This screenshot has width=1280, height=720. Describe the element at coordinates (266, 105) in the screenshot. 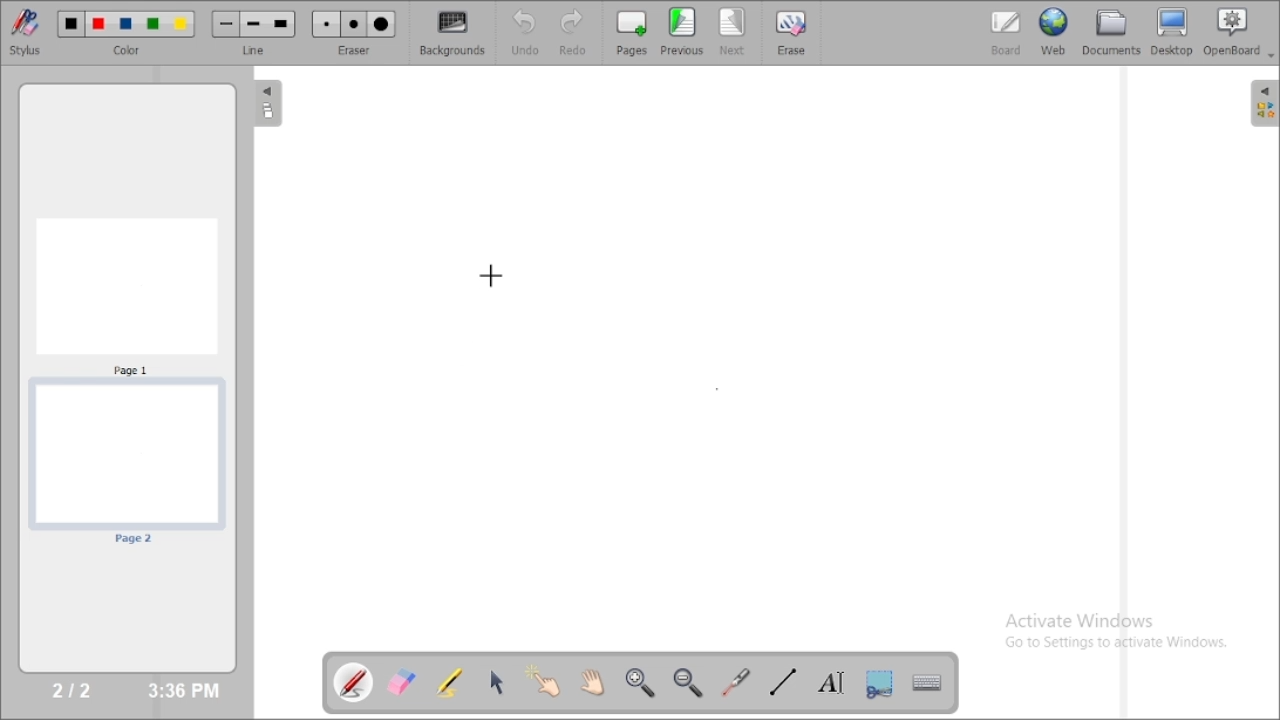

I see `The flatplan (left panel)` at that location.